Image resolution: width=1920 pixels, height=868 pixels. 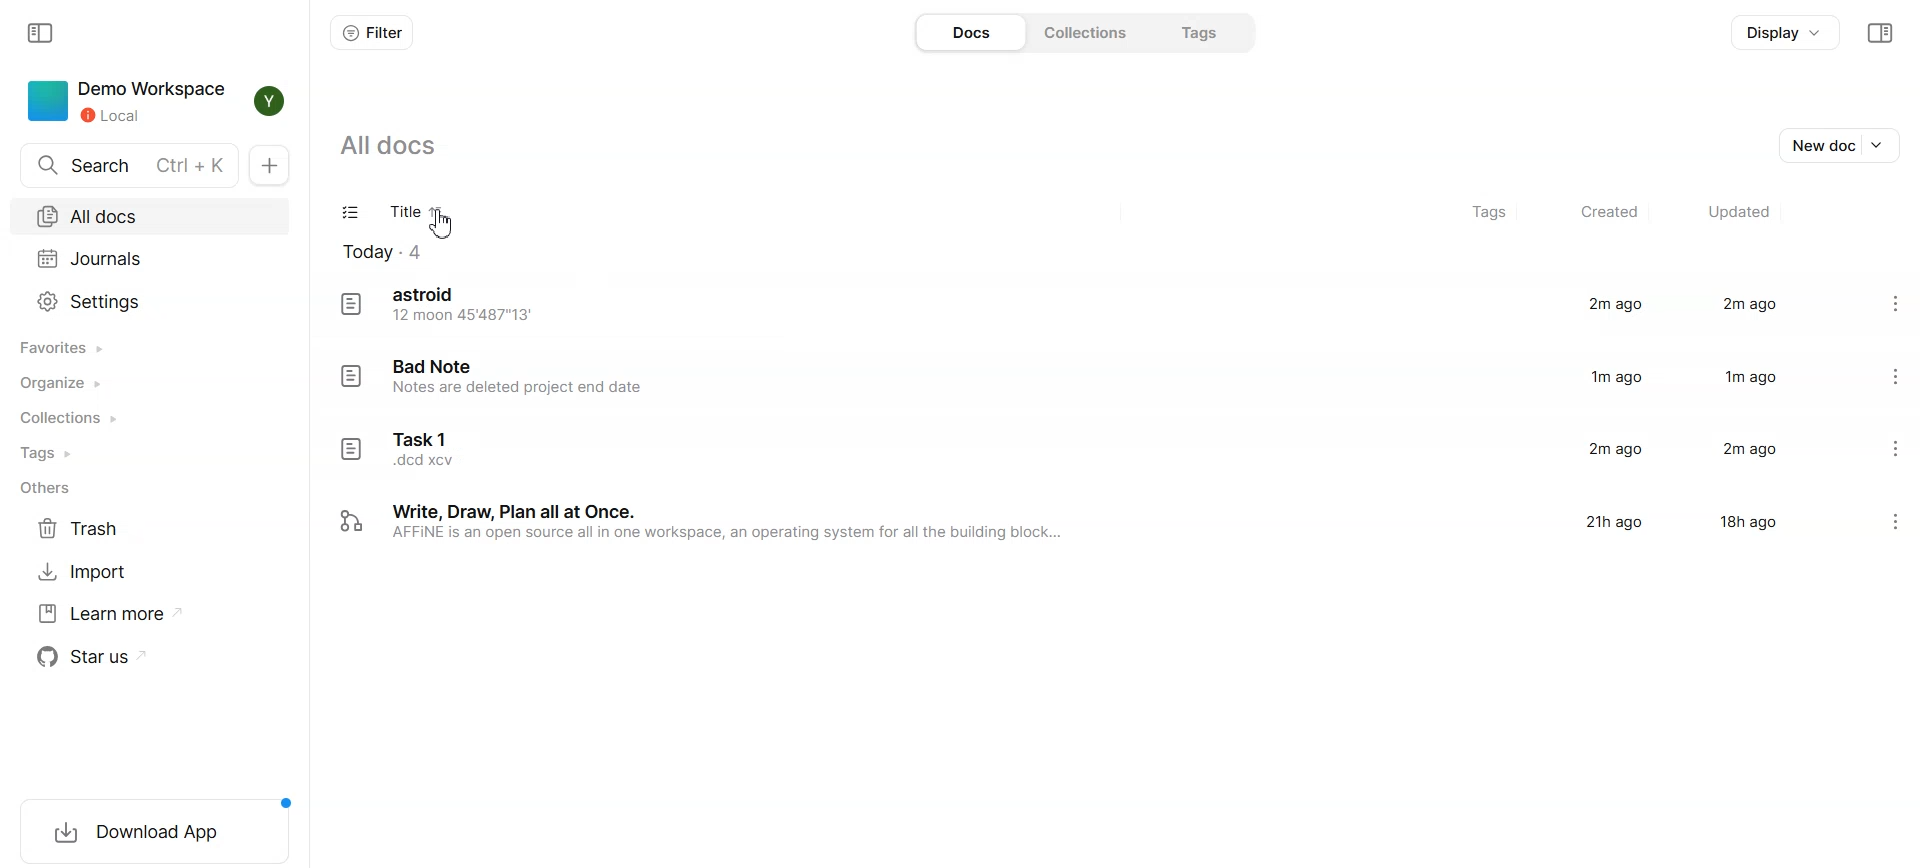 I want to click on 2m ago, so click(x=1748, y=303).